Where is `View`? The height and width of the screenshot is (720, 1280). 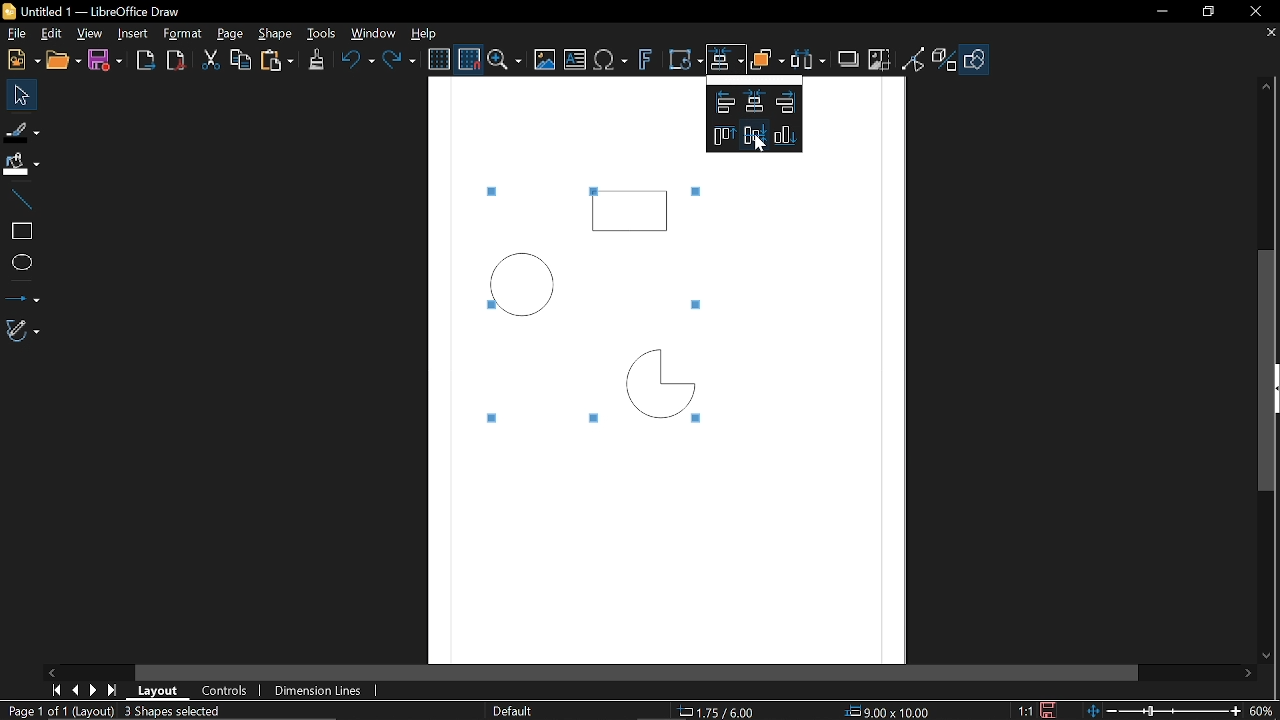 View is located at coordinates (87, 35).